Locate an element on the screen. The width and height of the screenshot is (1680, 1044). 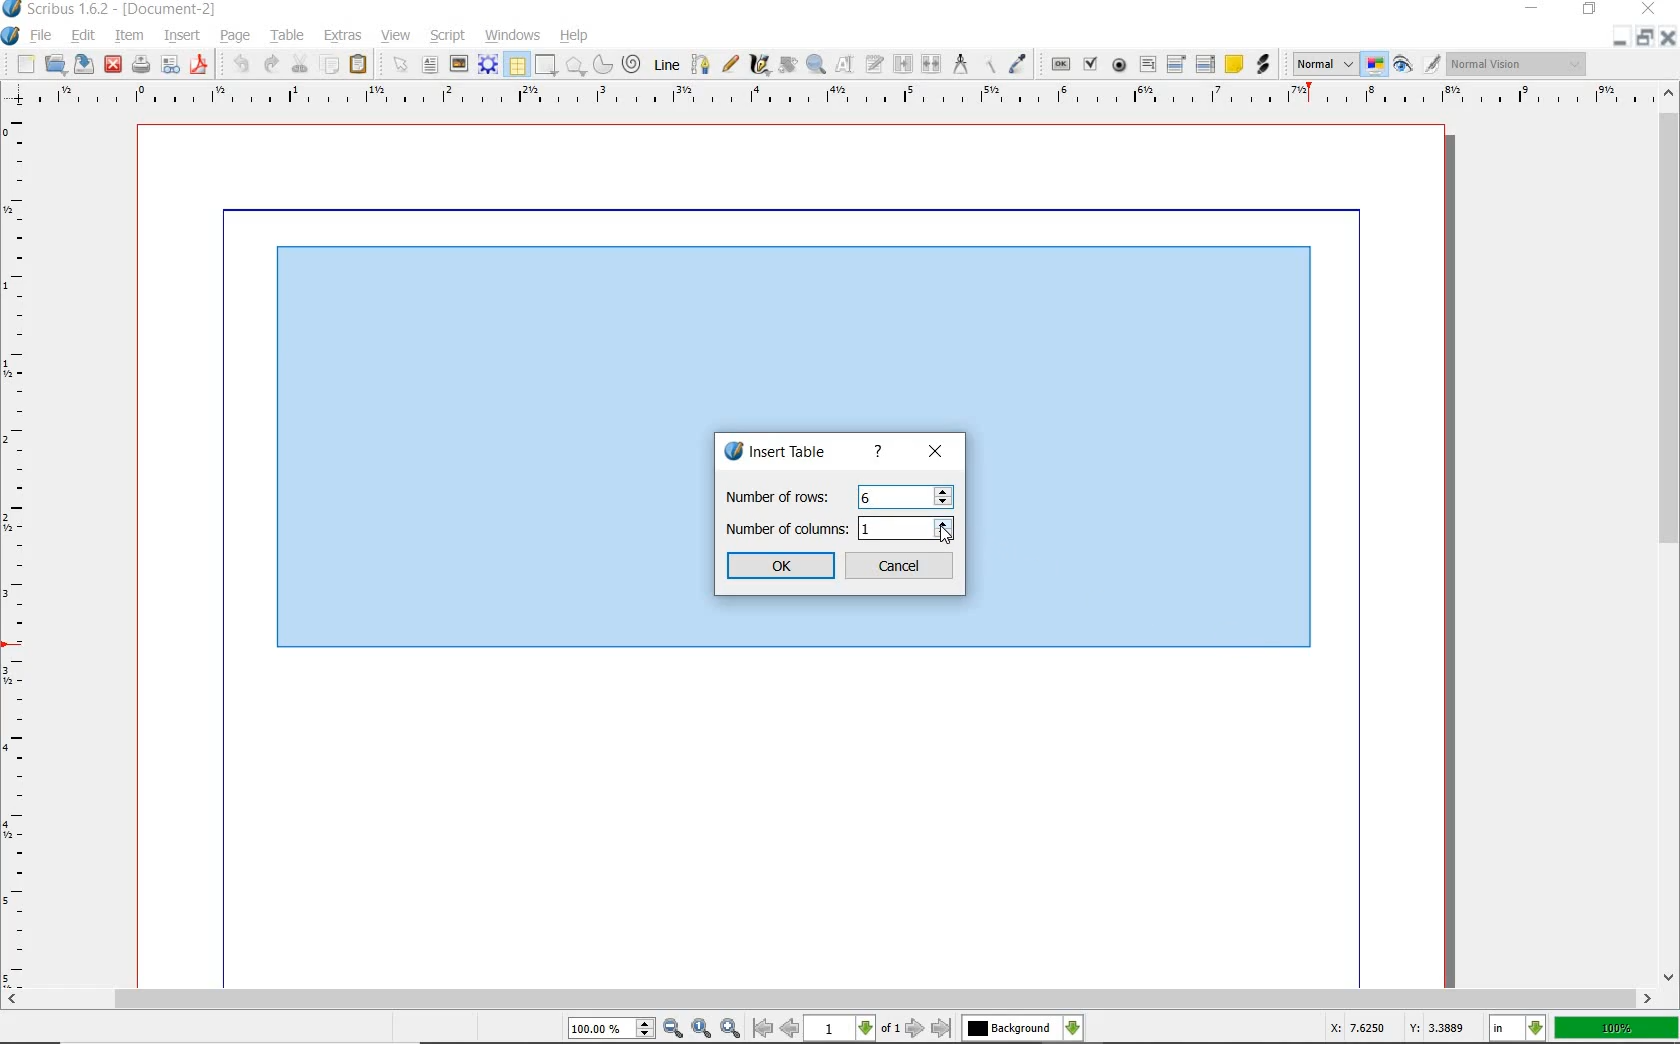
zoom in or out is located at coordinates (814, 65).